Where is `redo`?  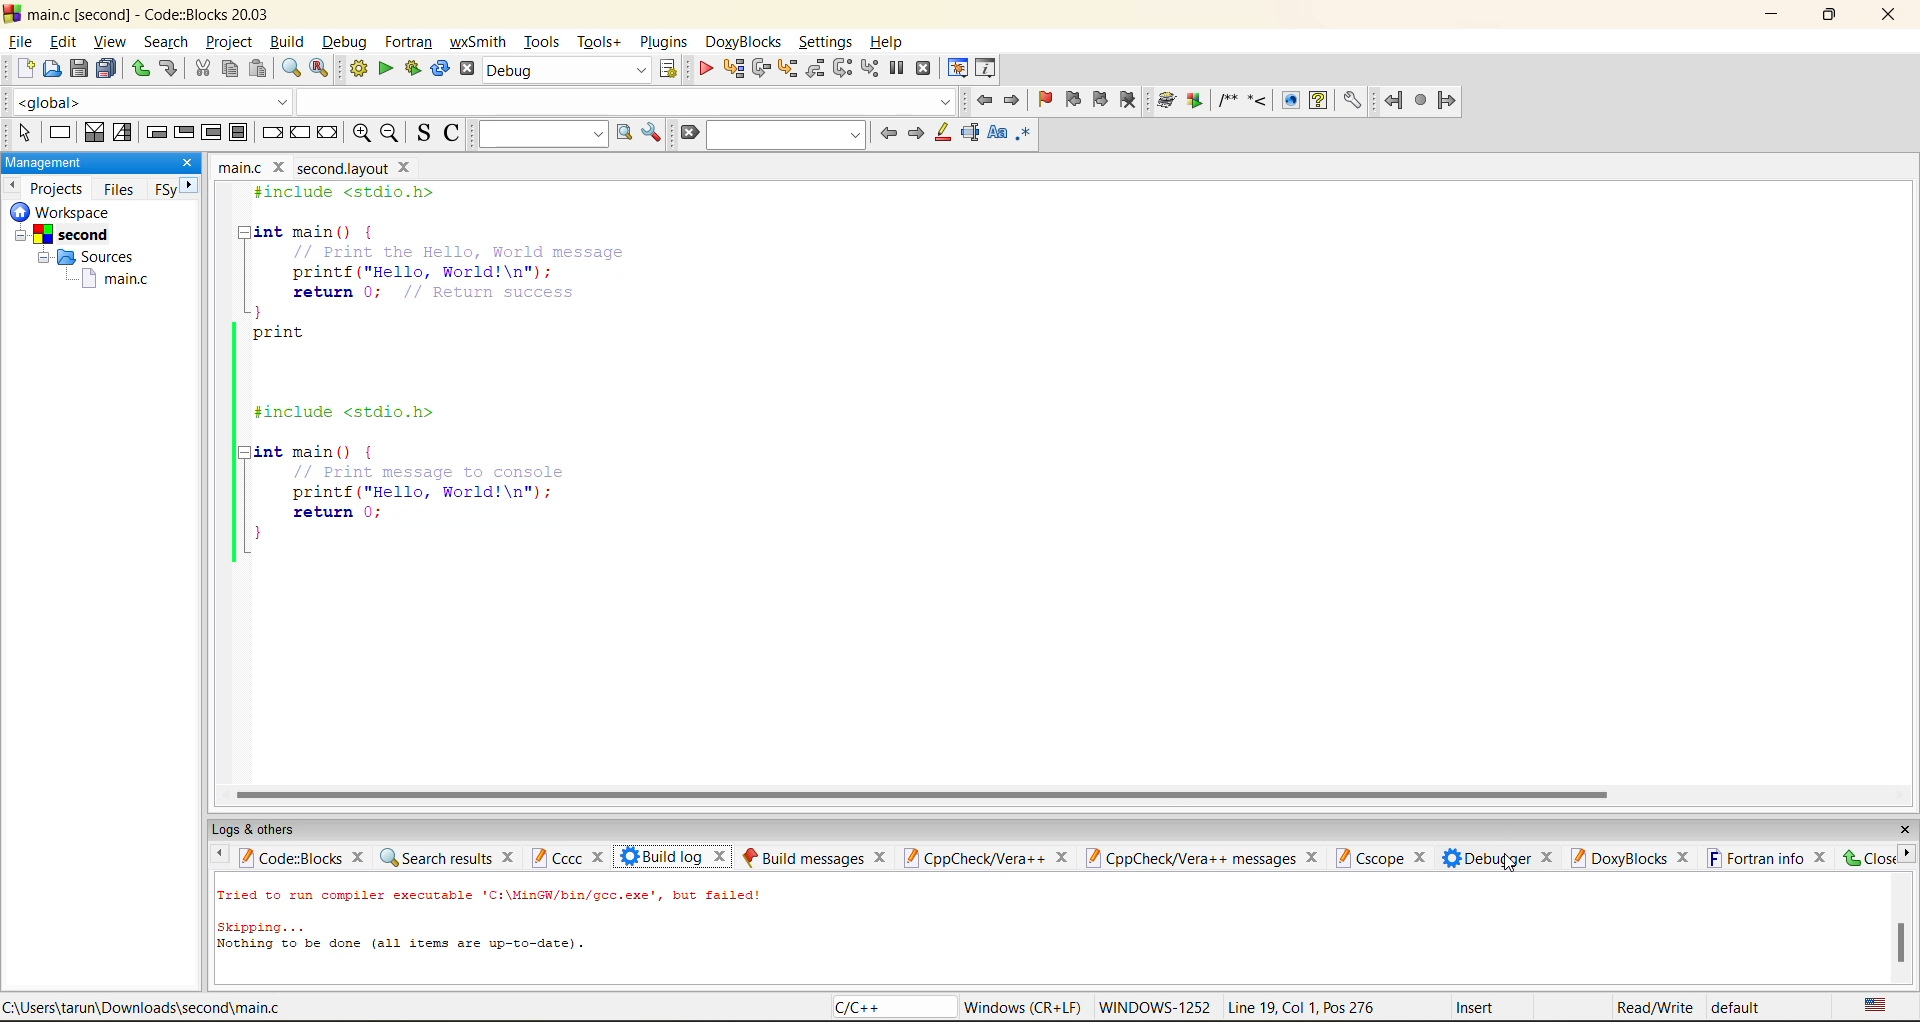 redo is located at coordinates (172, 69).